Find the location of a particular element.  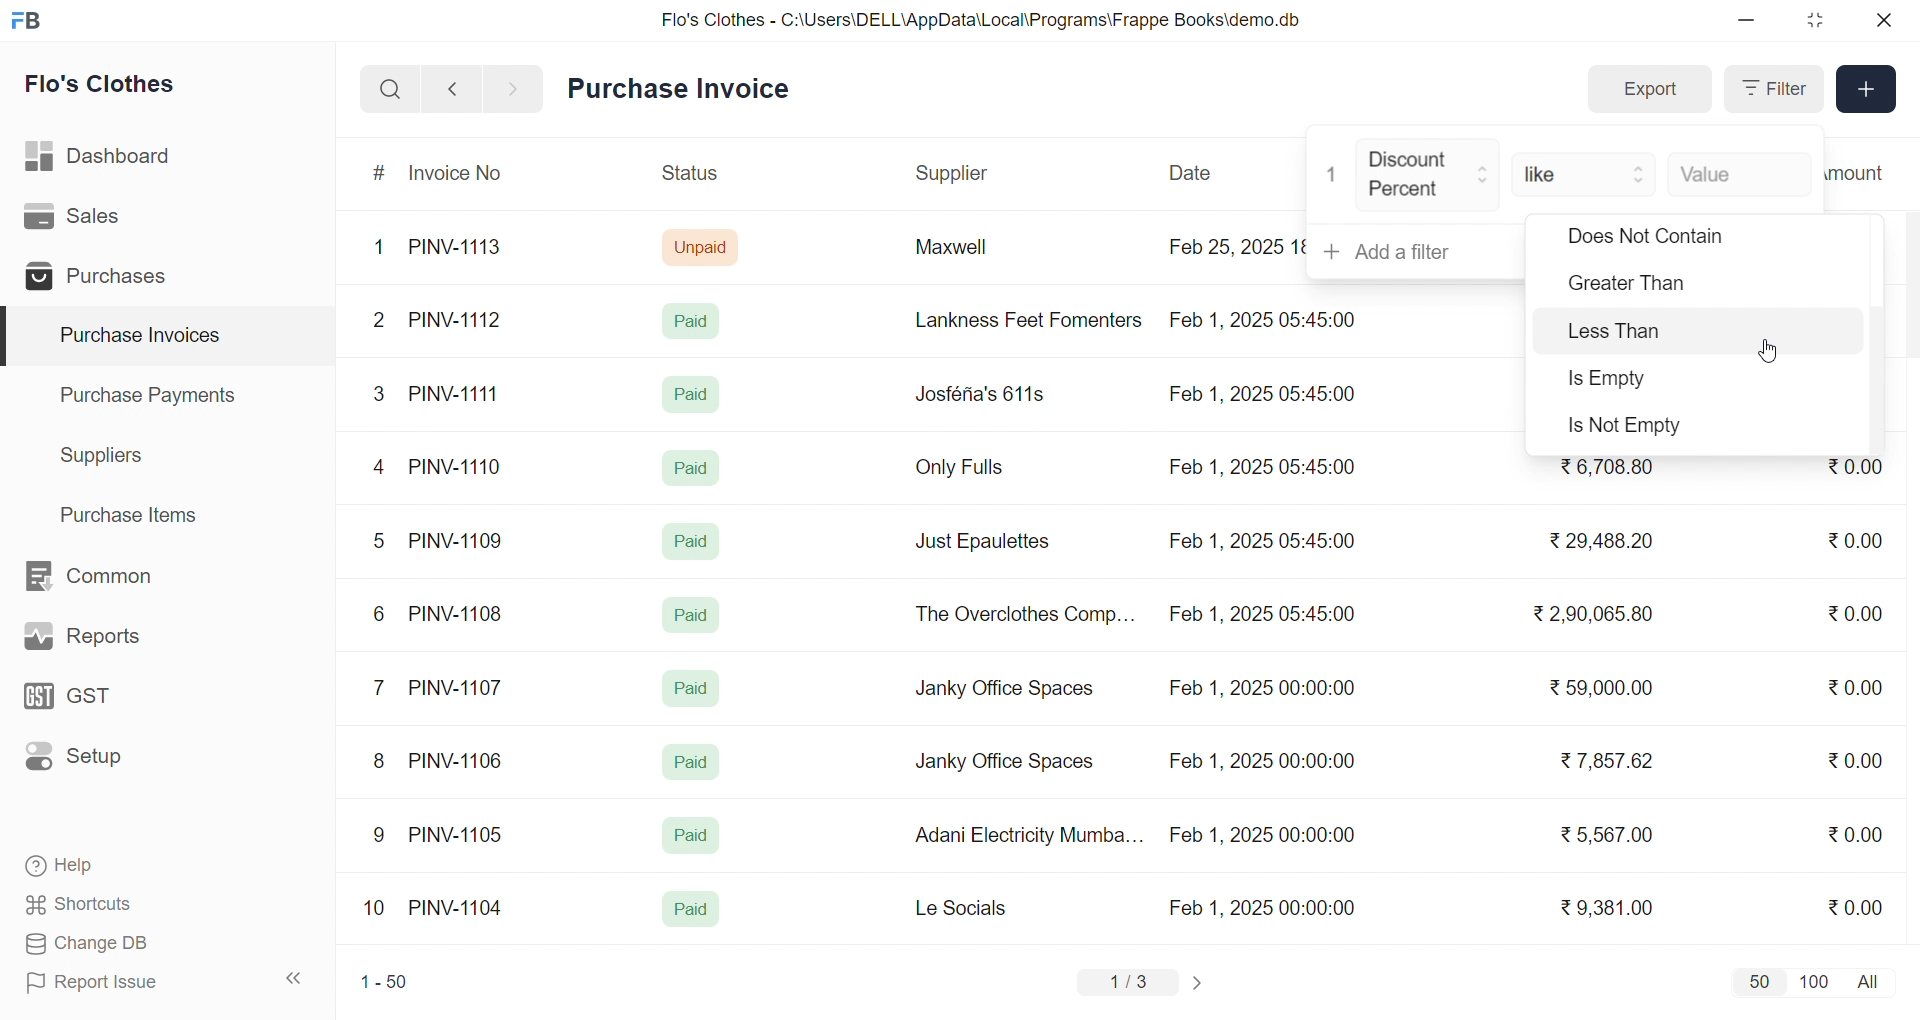

Le Socials is located at coordinates (978, 907).